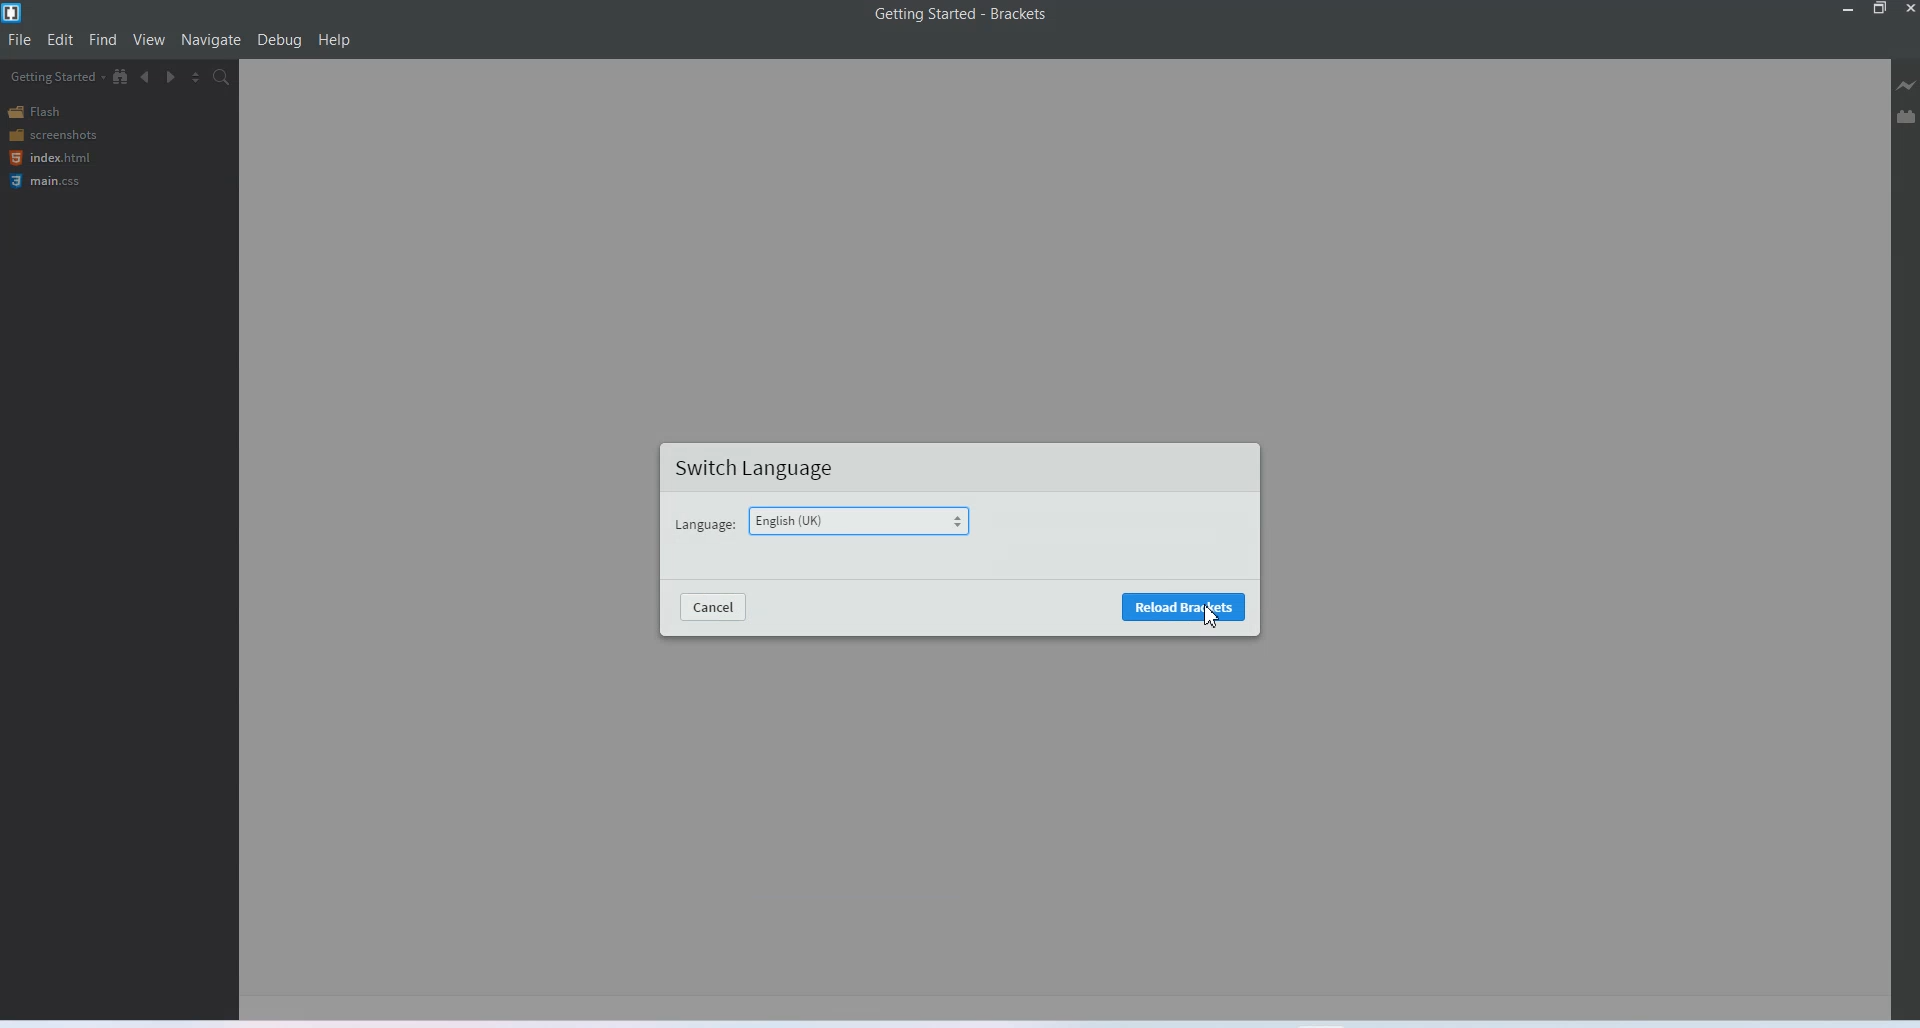 The height and width of the screenshot is (1028, 1920). What do you see at coordinates (712, 609) in the screenshot?
I see `cancel` at bounding box center [712, 609].